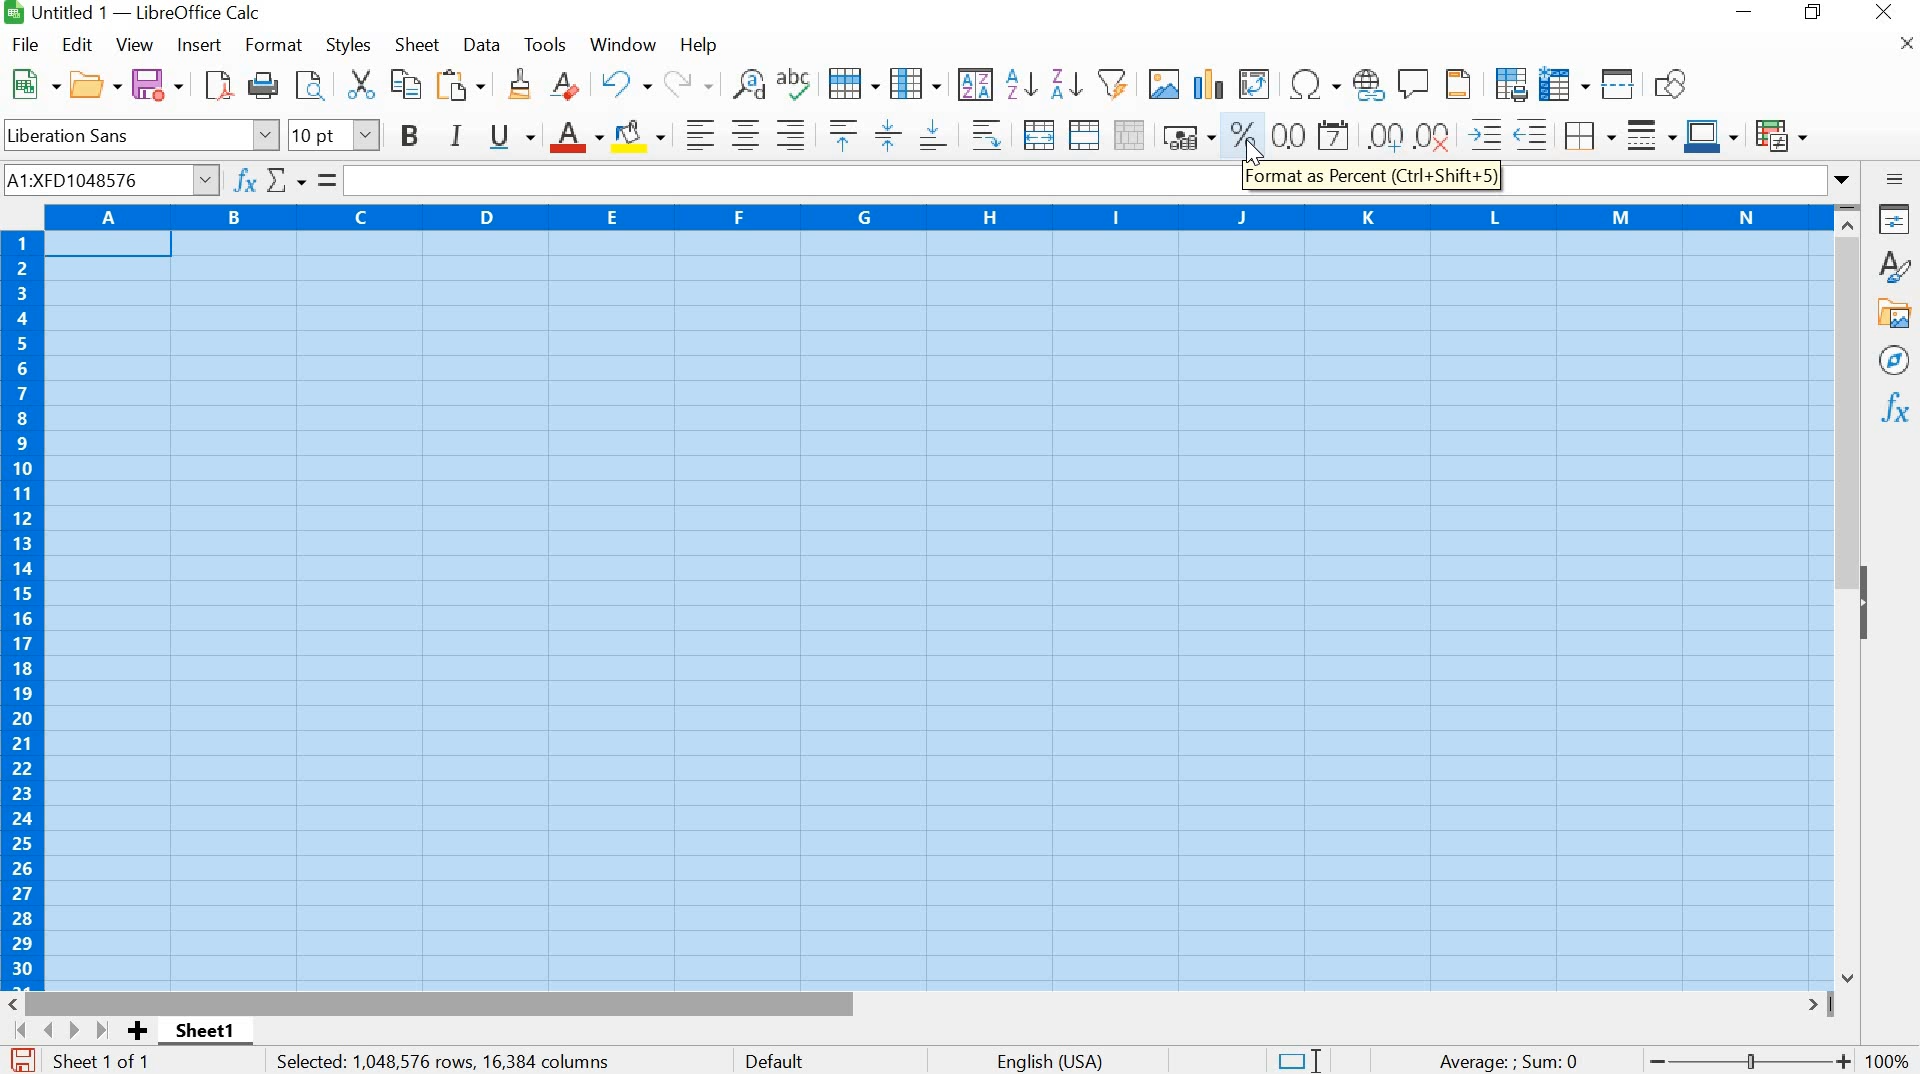  Describe the element at coordinates (1670, 84) in the screenshot. I see `Show Draw Function` at that location.